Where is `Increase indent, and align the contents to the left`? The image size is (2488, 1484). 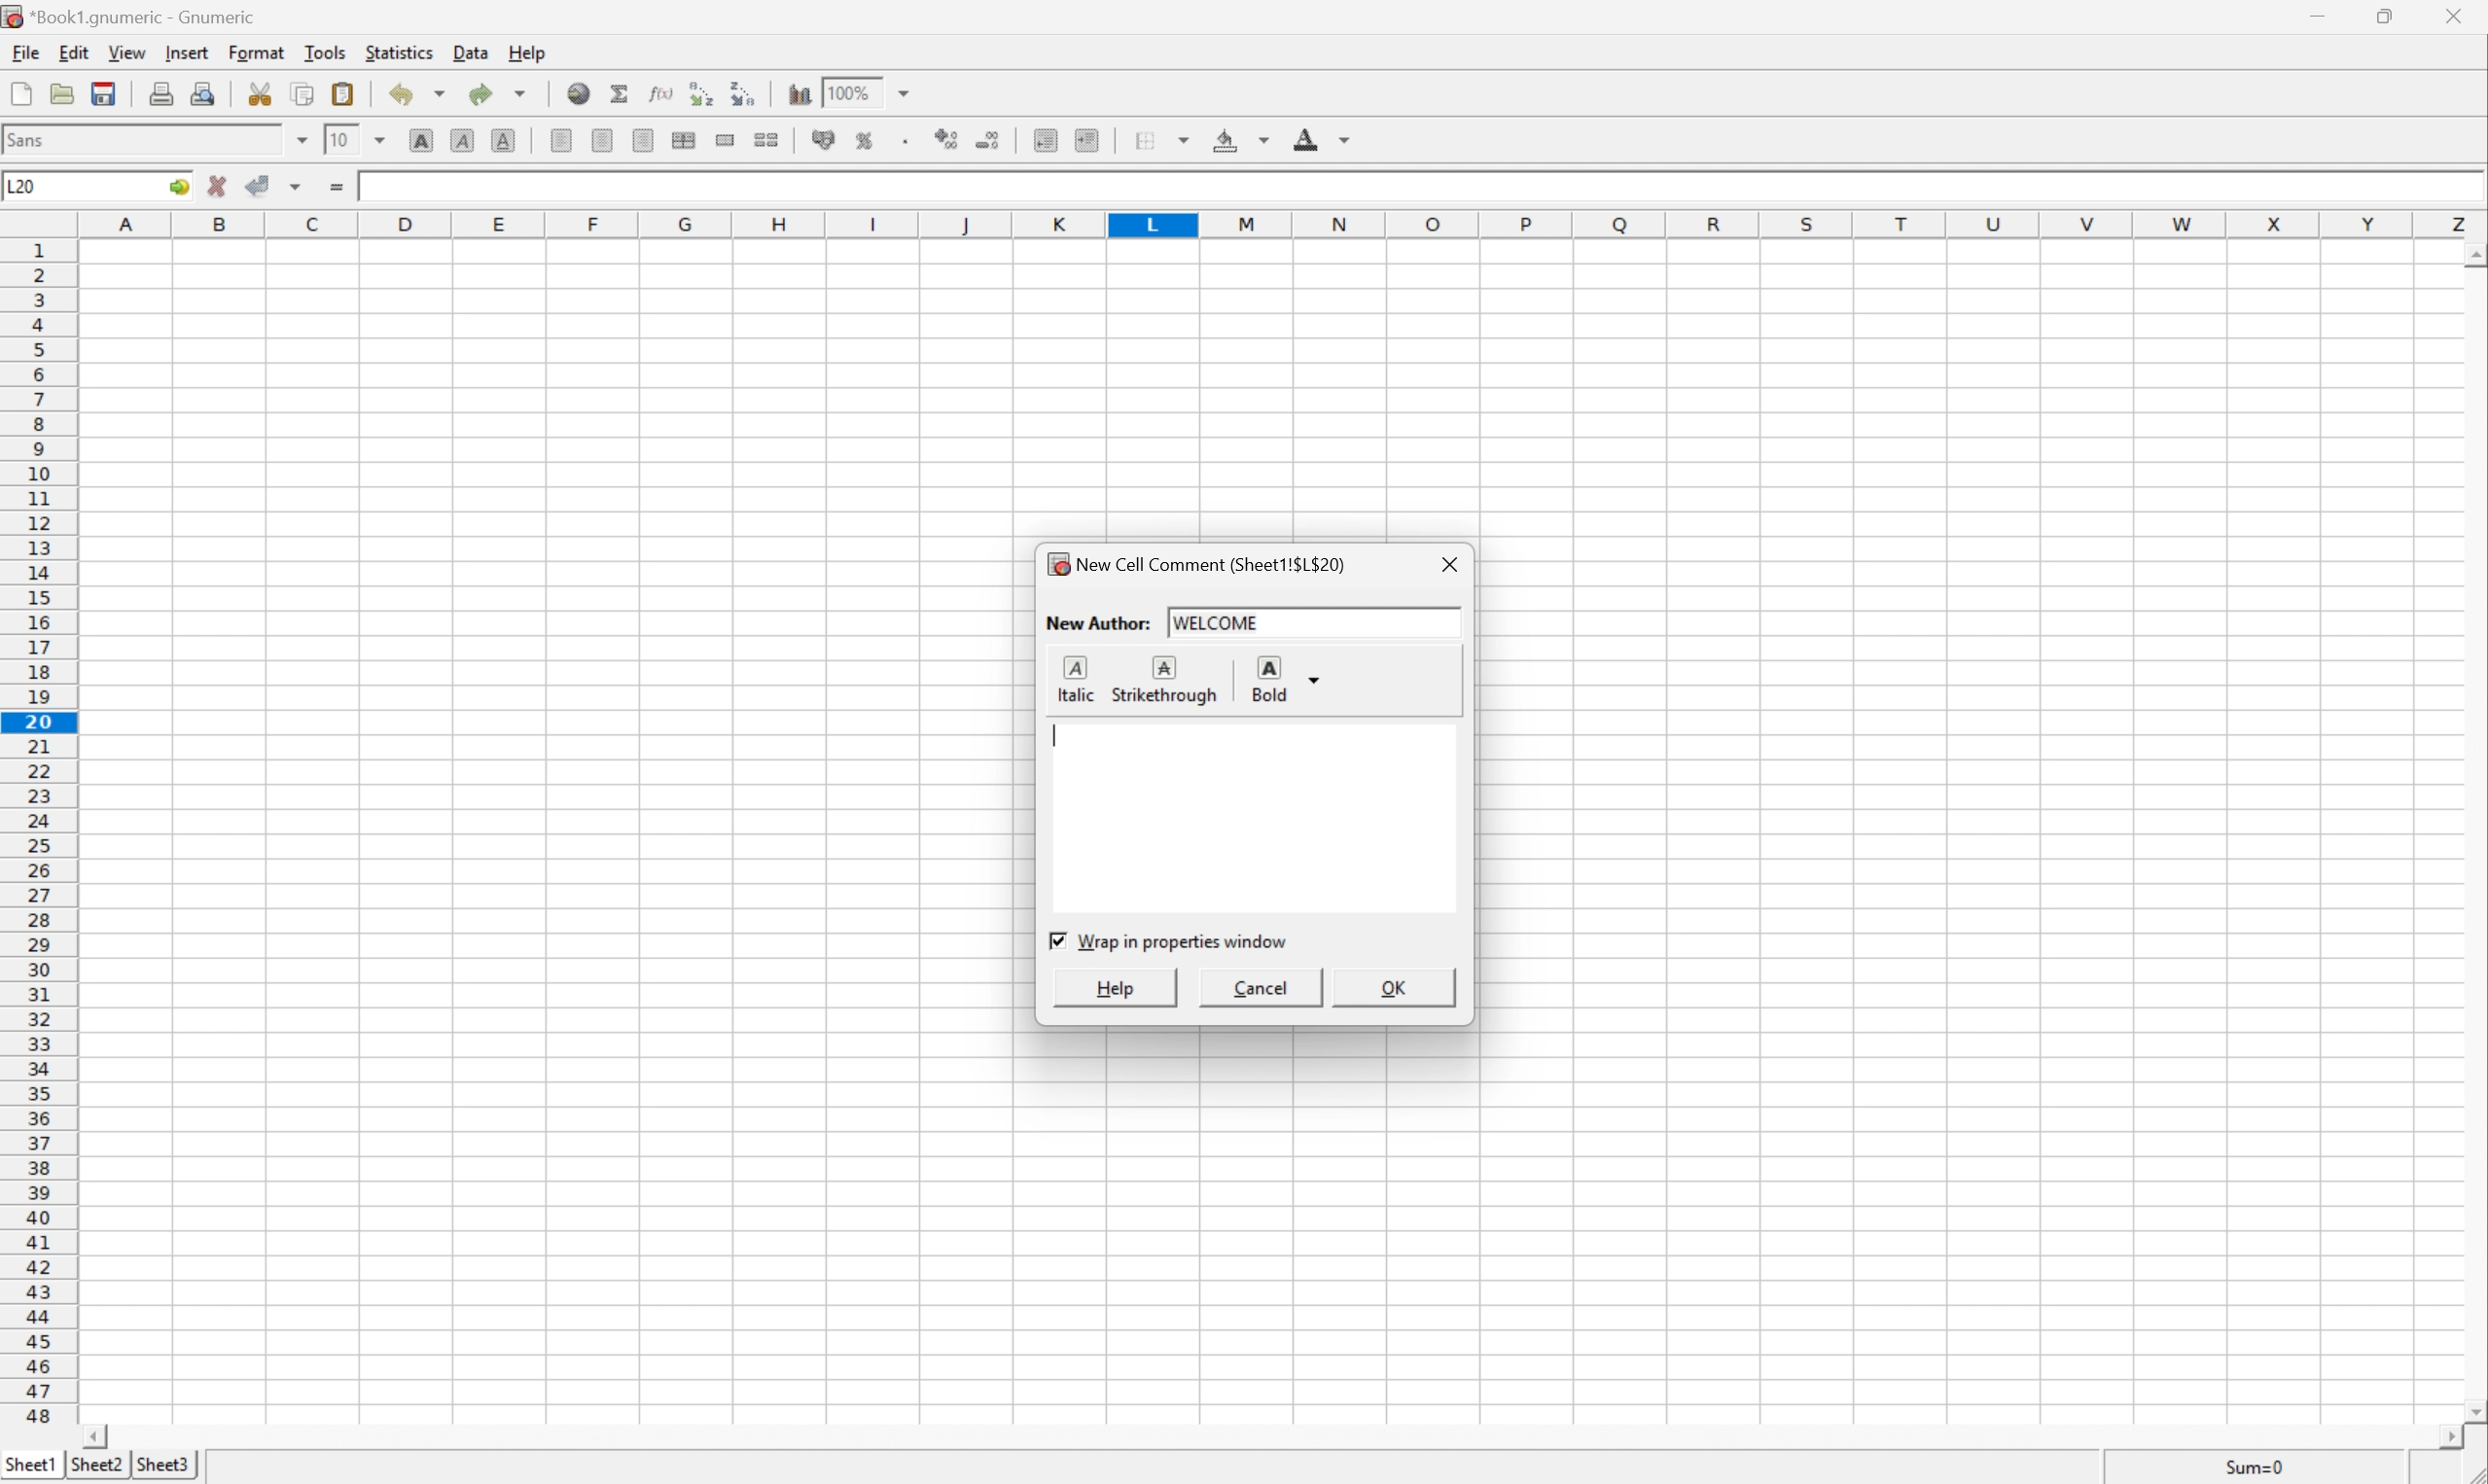 Increase indent, and align the contents to the left is located at coordinates (1087, 139).